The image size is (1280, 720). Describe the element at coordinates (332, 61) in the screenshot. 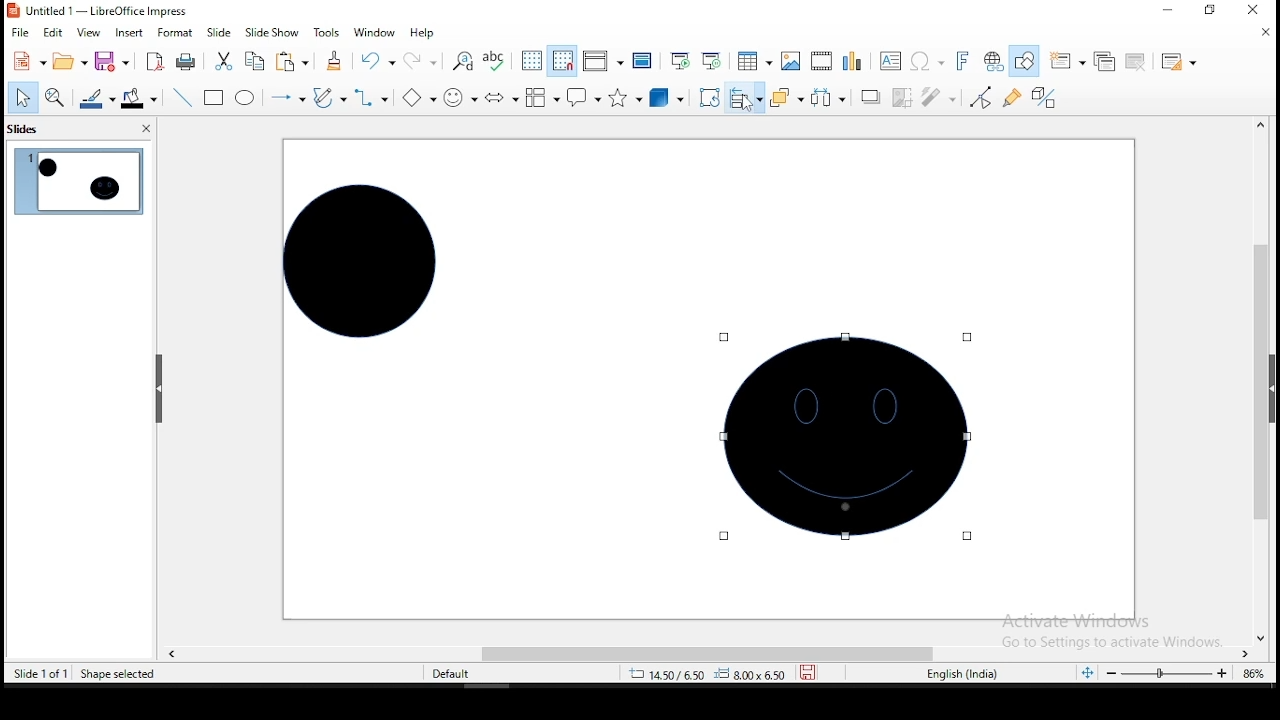

I see `clone formatting` at that location.